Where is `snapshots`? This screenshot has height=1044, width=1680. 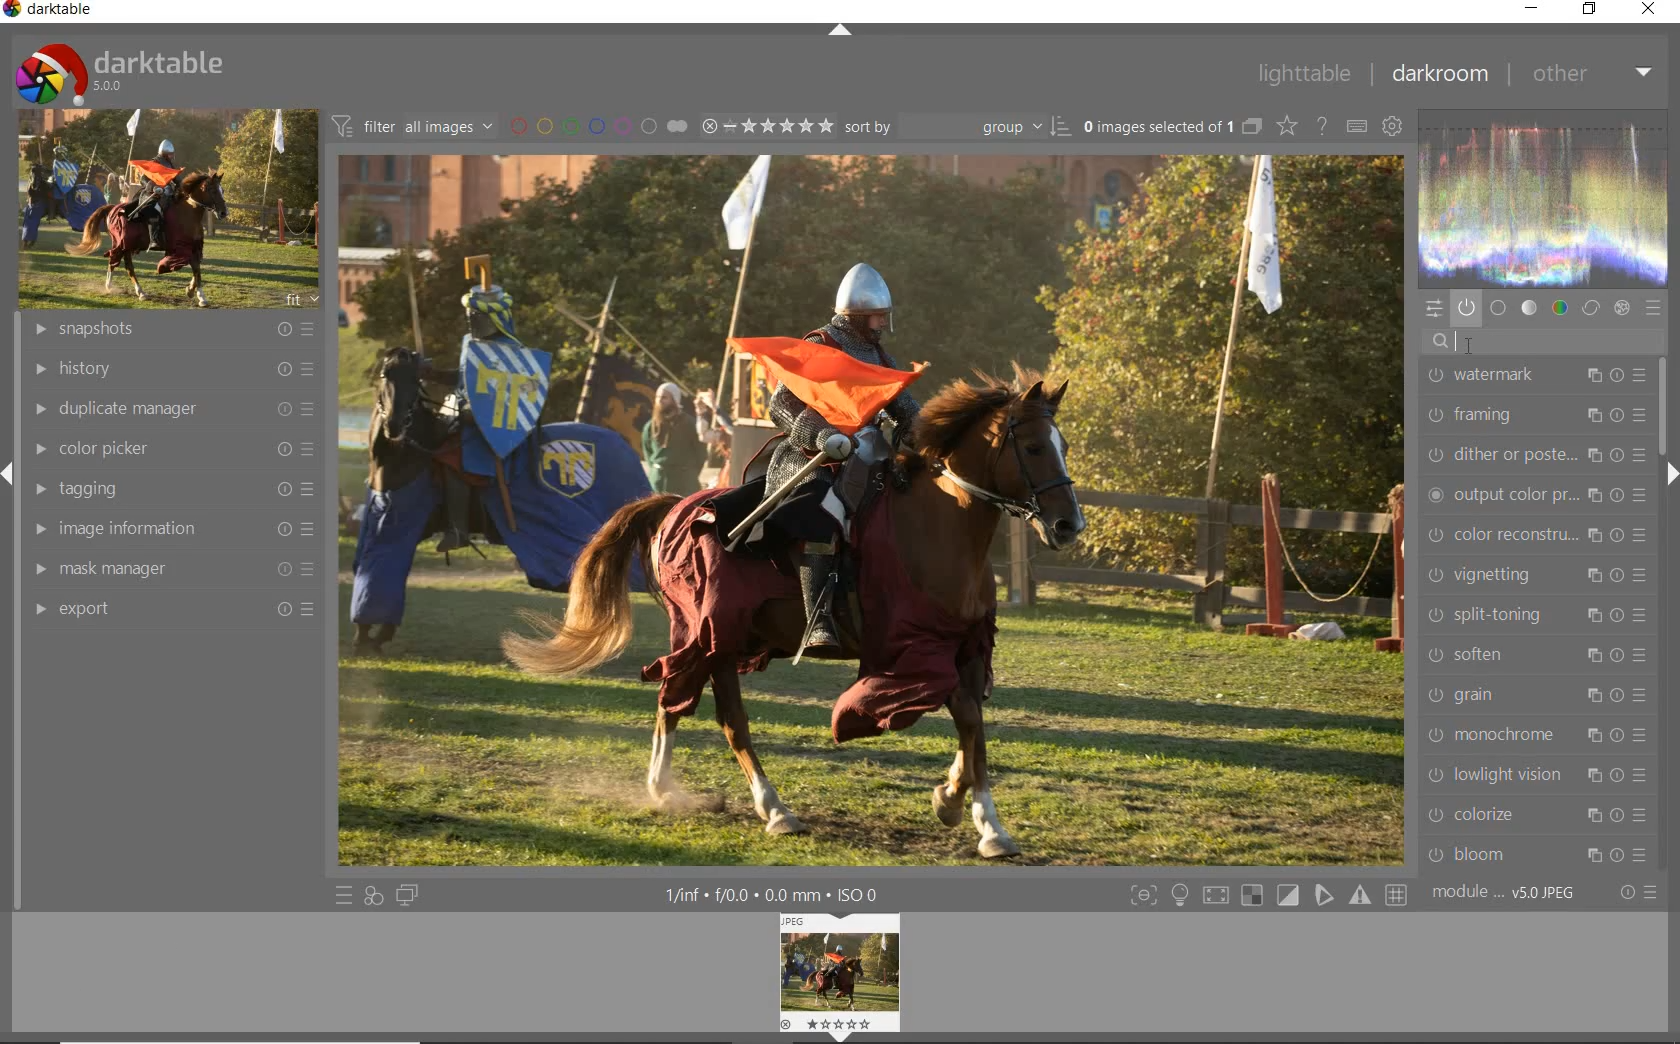 snapshots is located at coordinates (176, 330).